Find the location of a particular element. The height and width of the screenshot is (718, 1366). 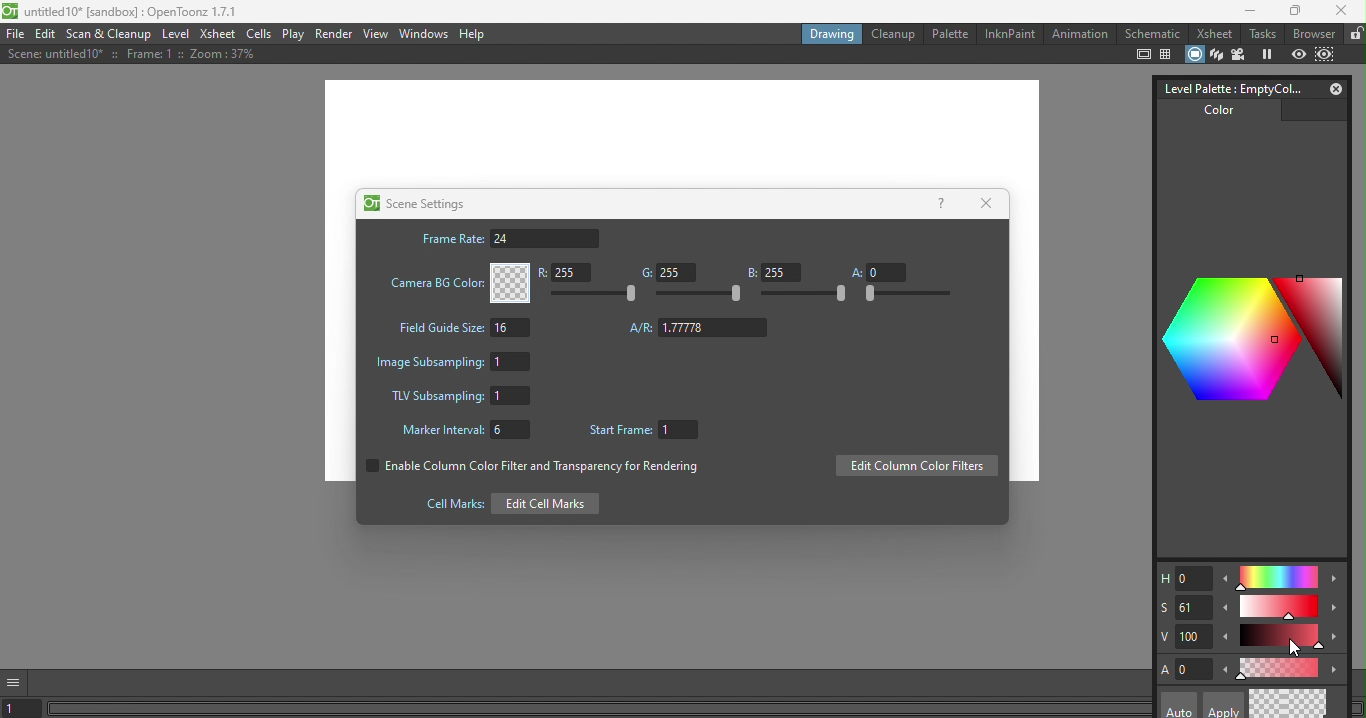

TLV Subsampling is located at coordinates (460, 397).